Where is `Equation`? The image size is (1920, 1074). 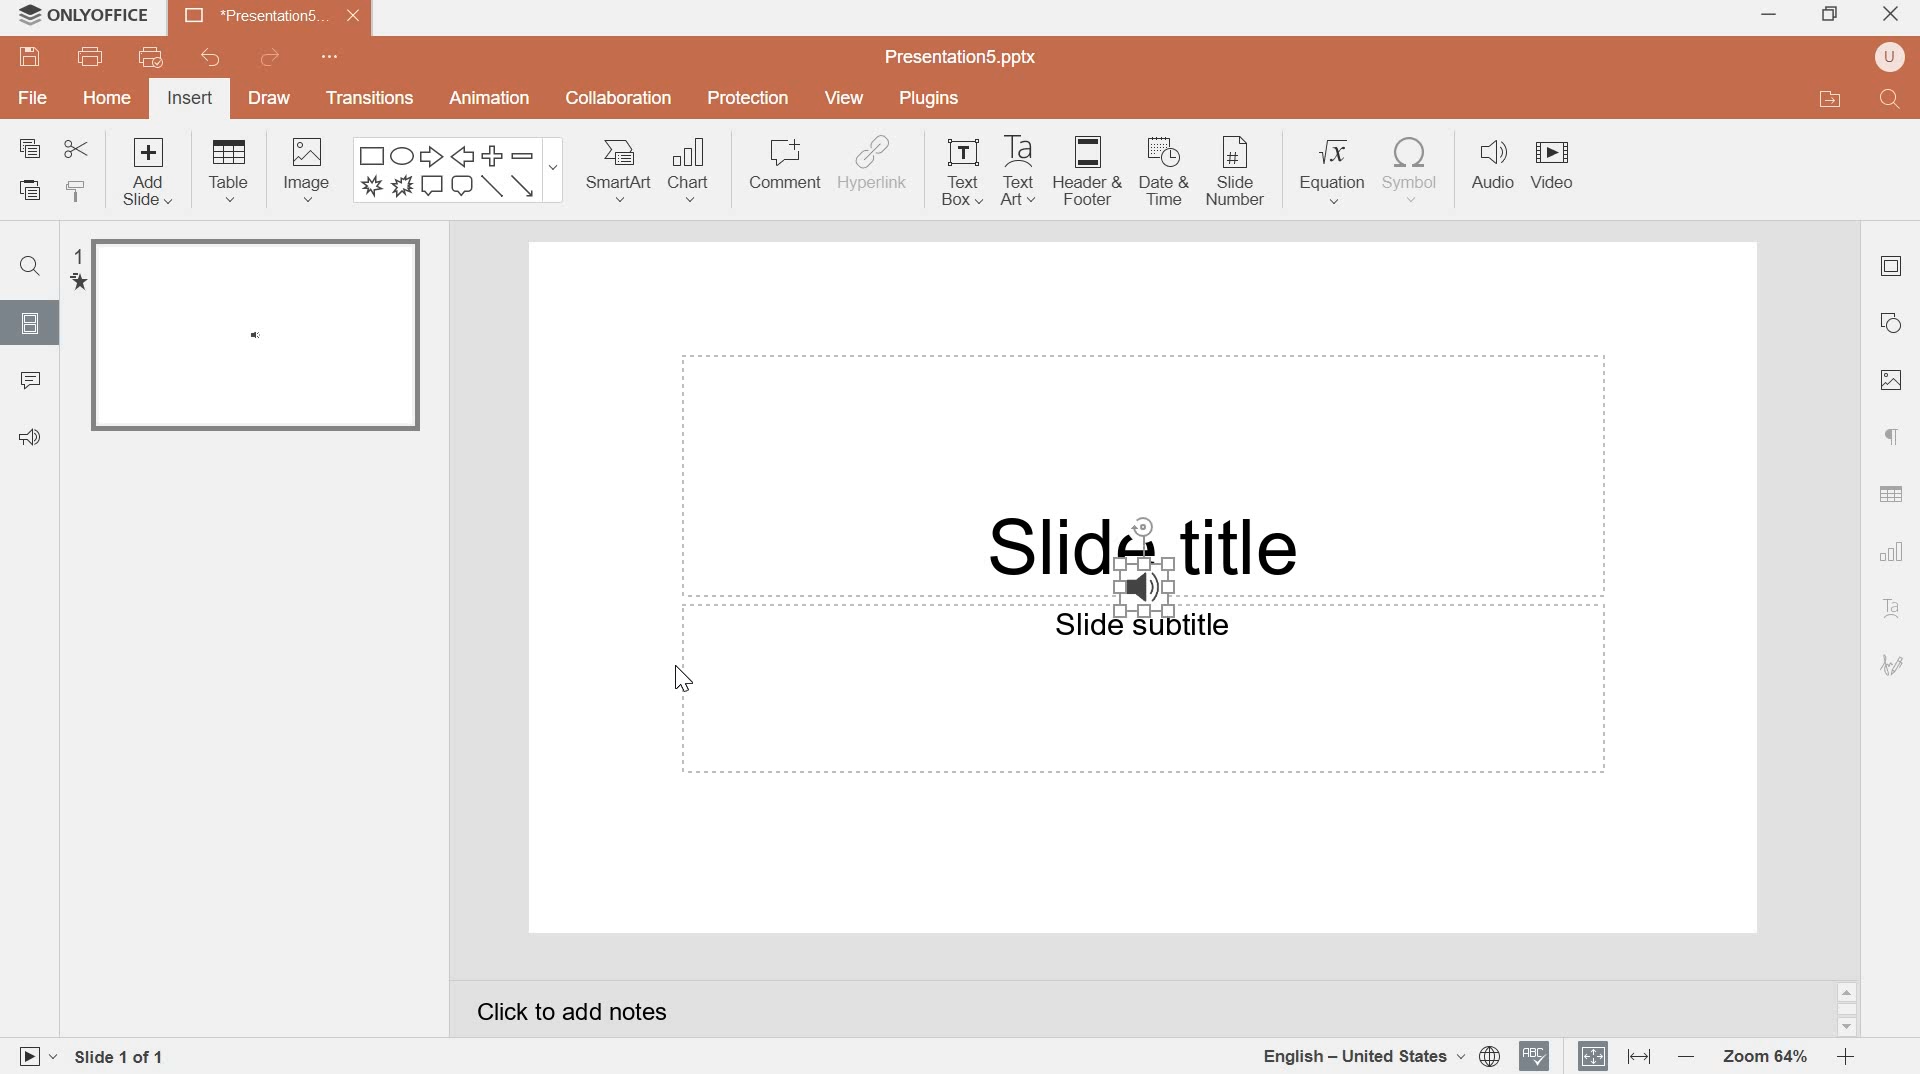 Equation is located at coordinates (1334, 170).